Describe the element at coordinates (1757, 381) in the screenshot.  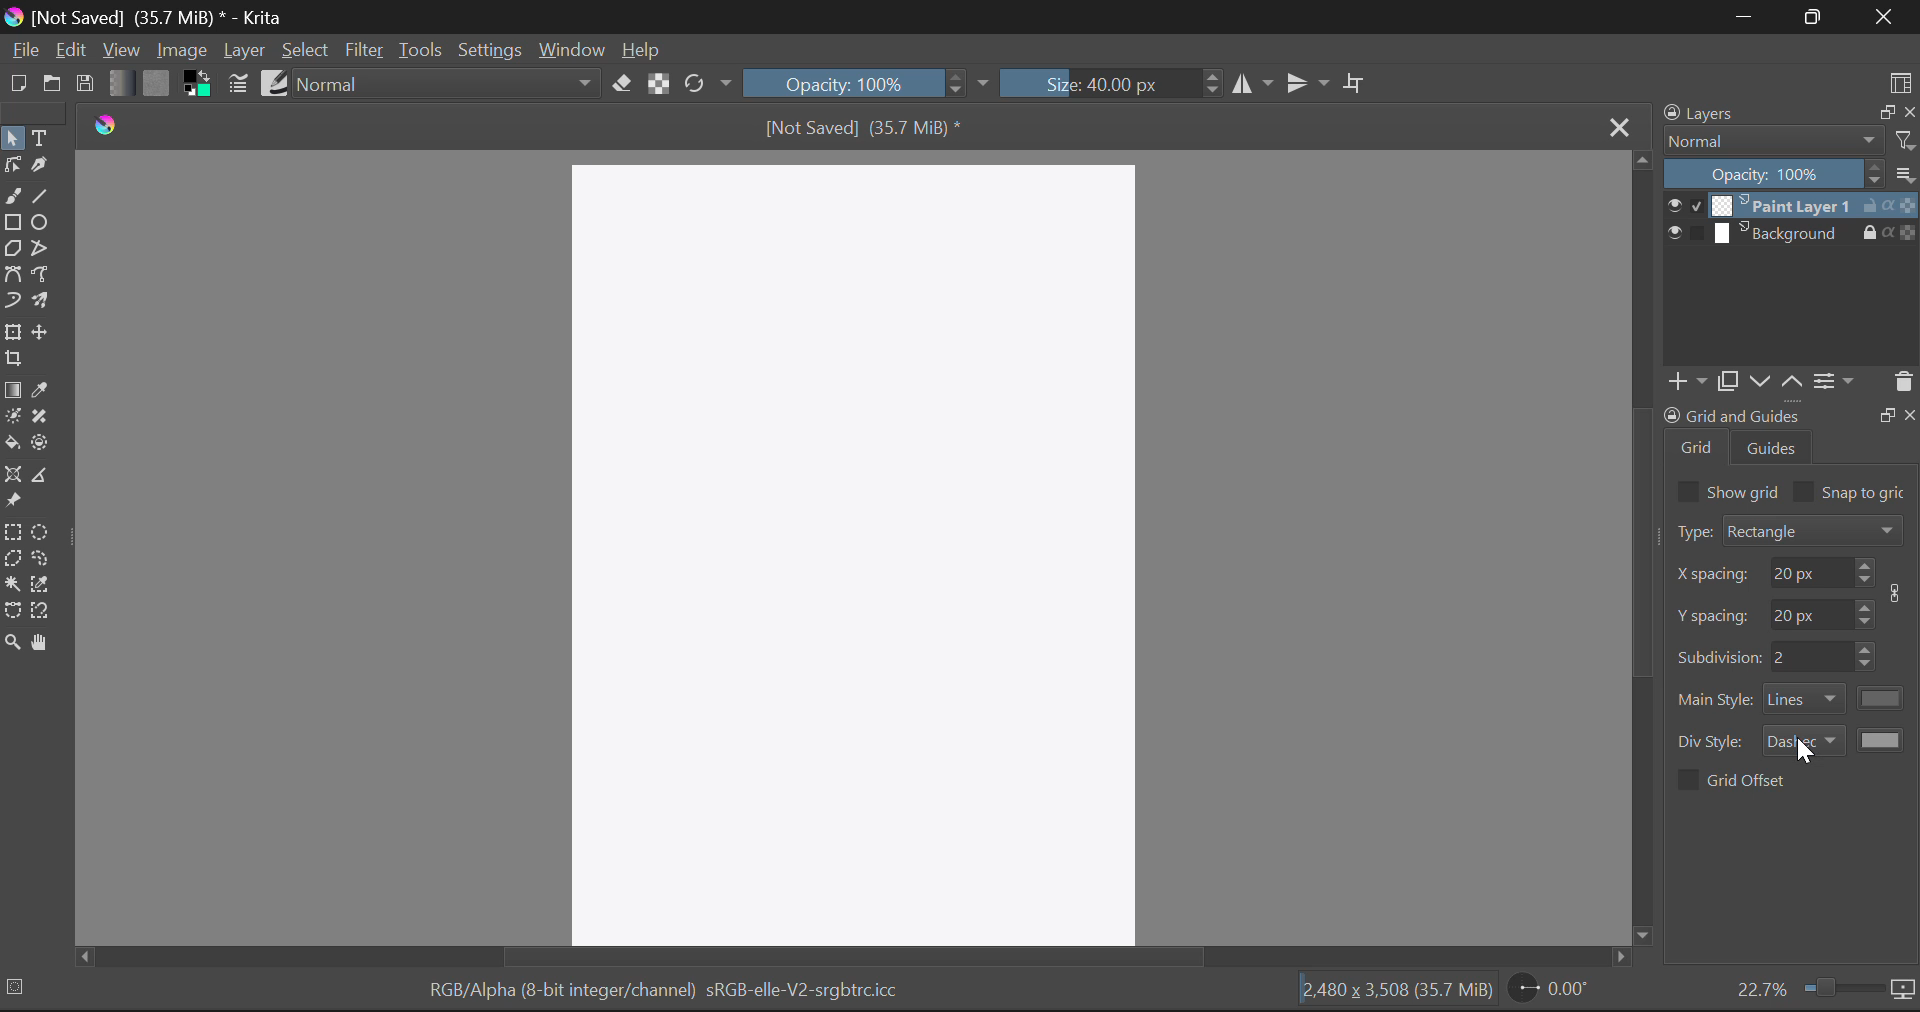
I see `down` at that location.